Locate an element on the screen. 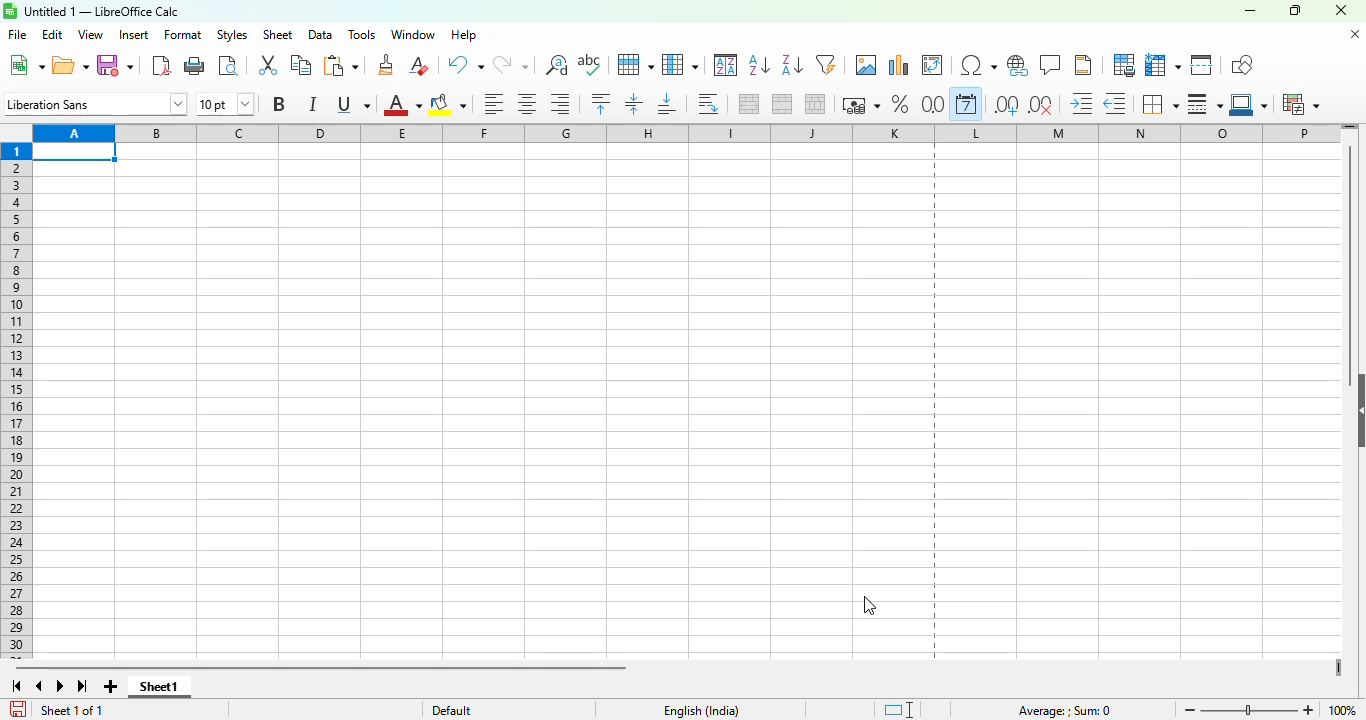 The width and height of the screenshot is (1366, 720). add decimal is located at coordinates (1007, 105).